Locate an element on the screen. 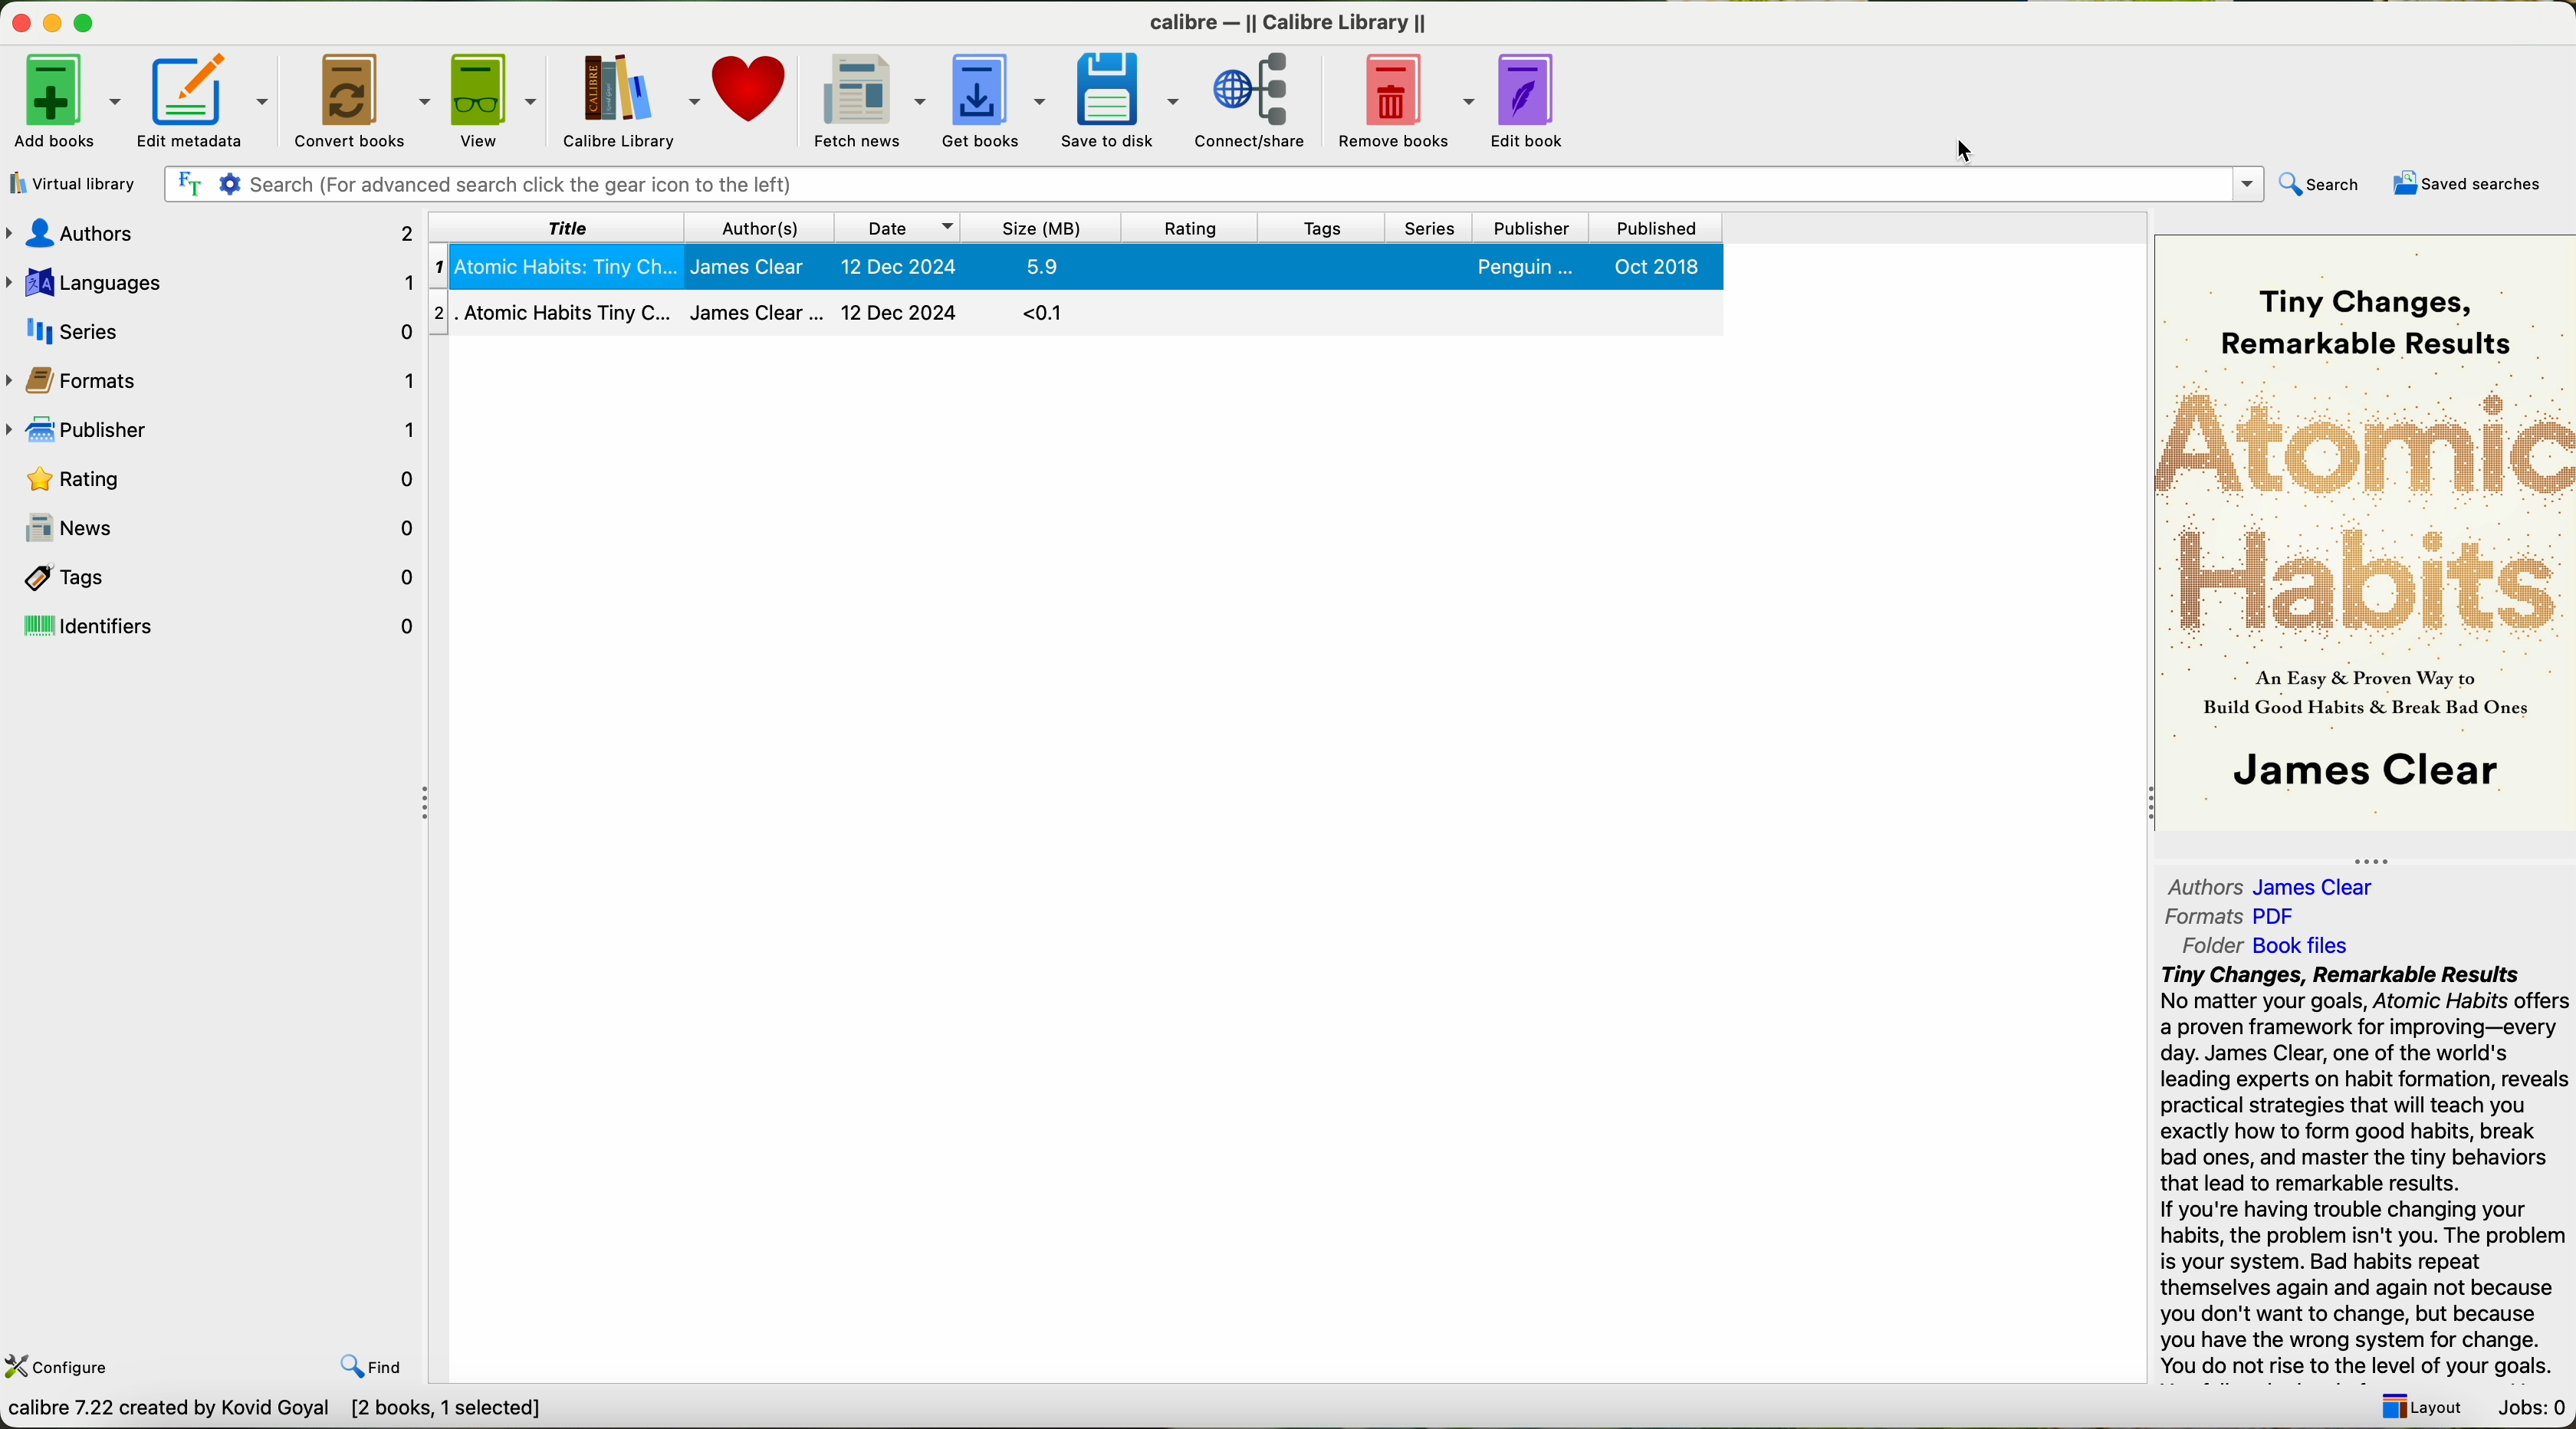  search bar is located at coordinates (1212, 184).